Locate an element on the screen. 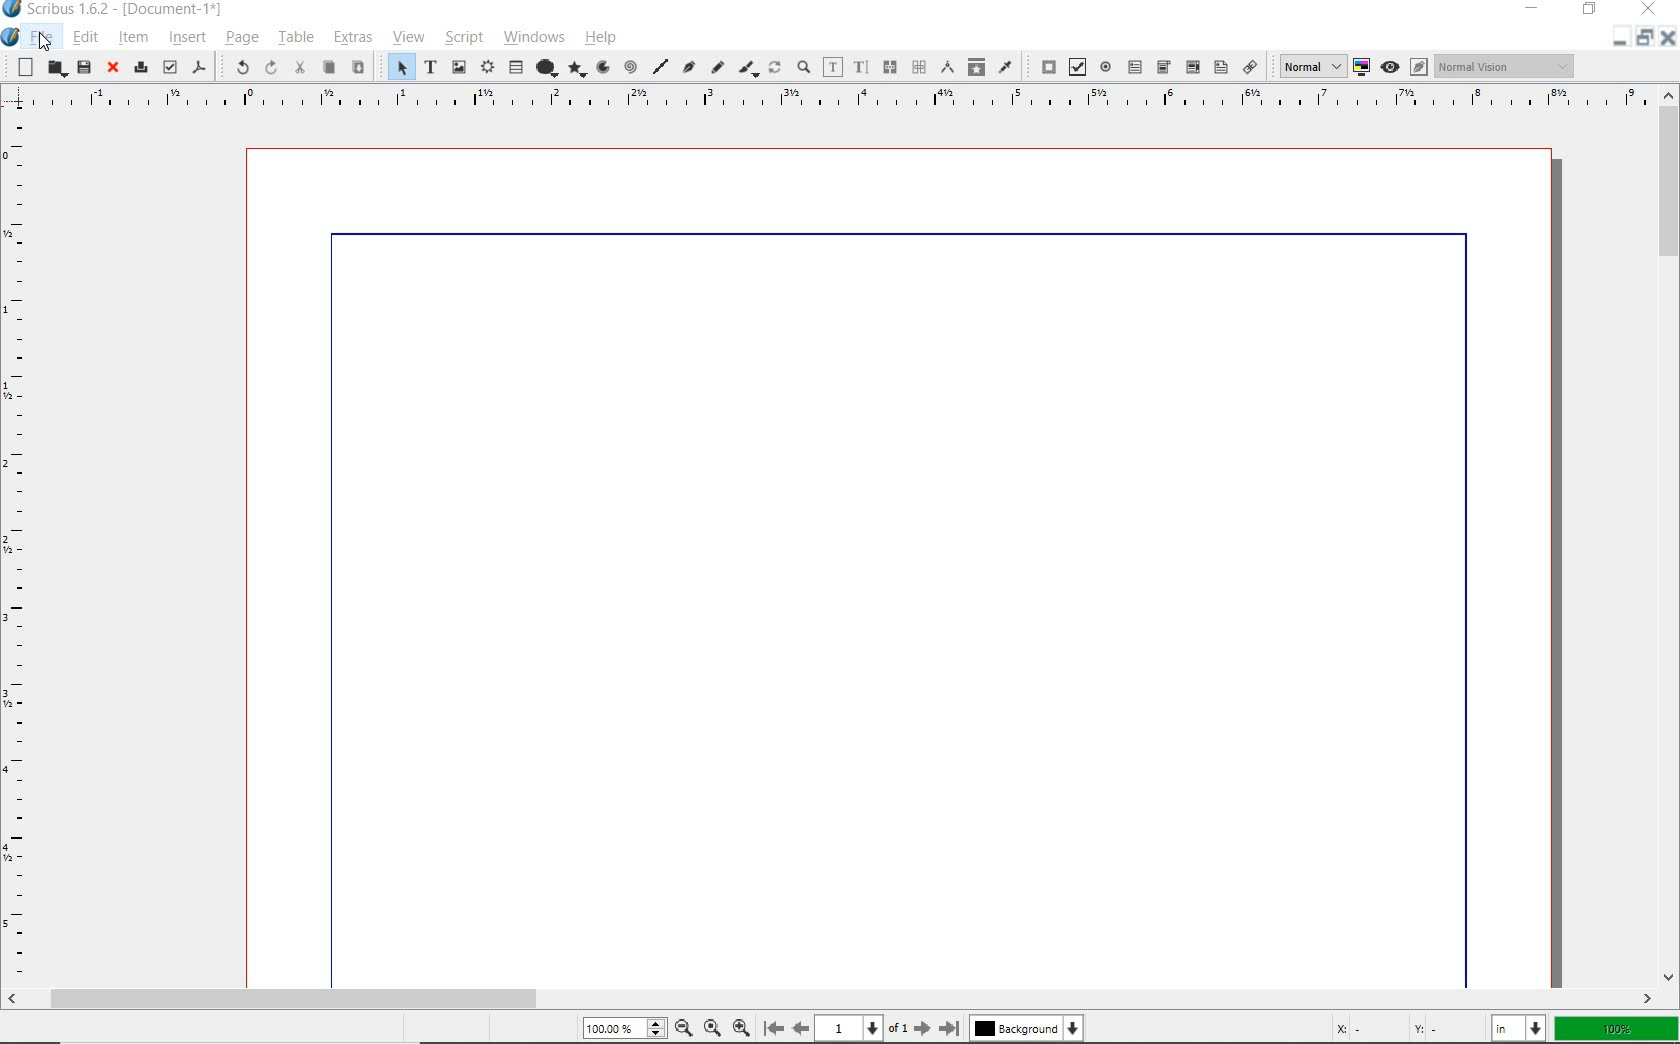 The height and width of the screenshot is (1044, 1680). freehand line is located at coordinates (716, 66).